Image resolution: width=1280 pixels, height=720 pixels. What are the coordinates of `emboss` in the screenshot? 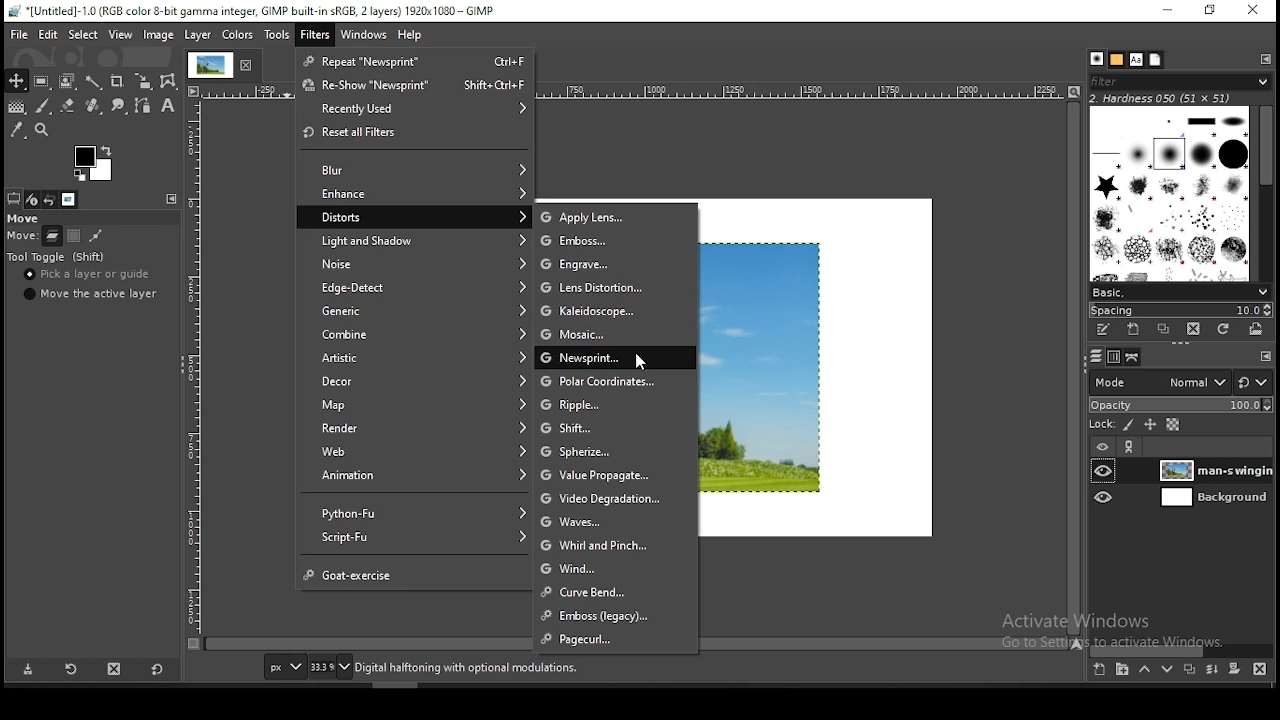 It's located at (616, 615).